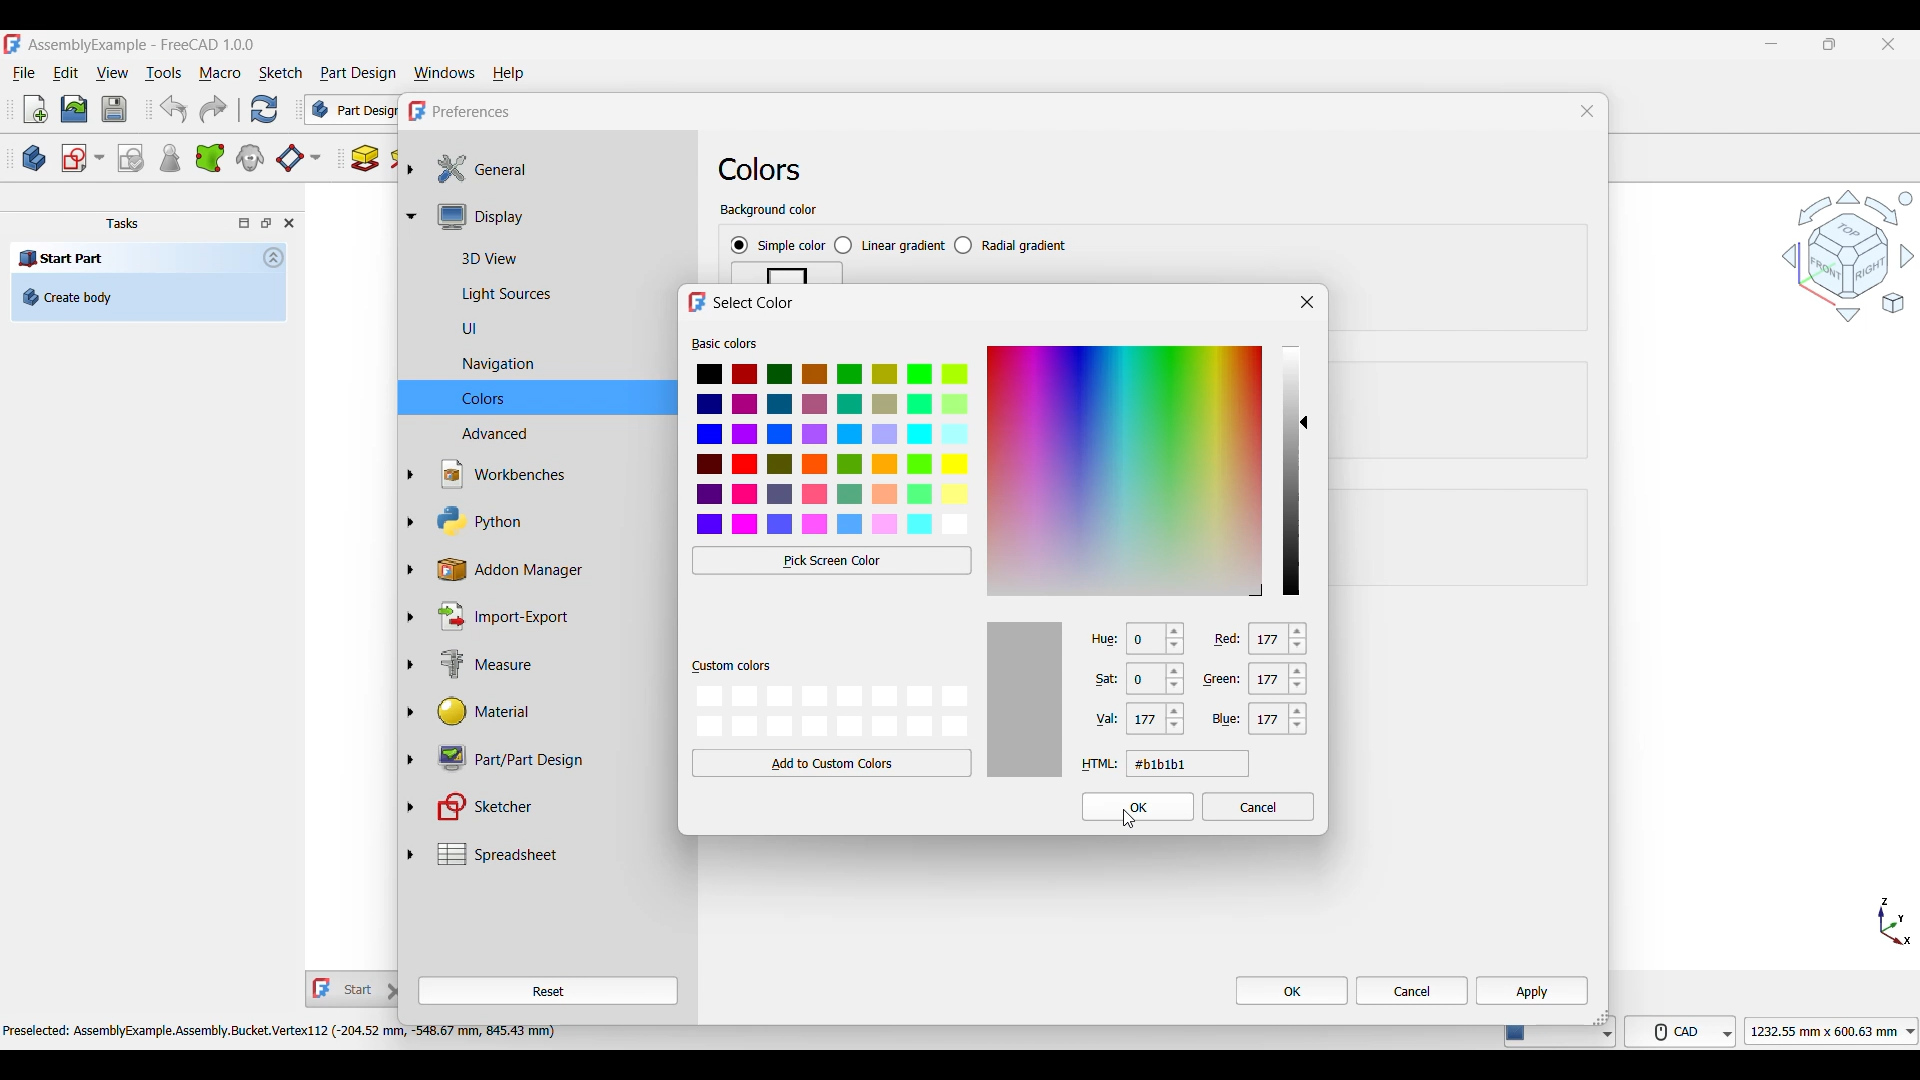 The image size is (1920, 1080). I want to click on UI, so click(547, 328).